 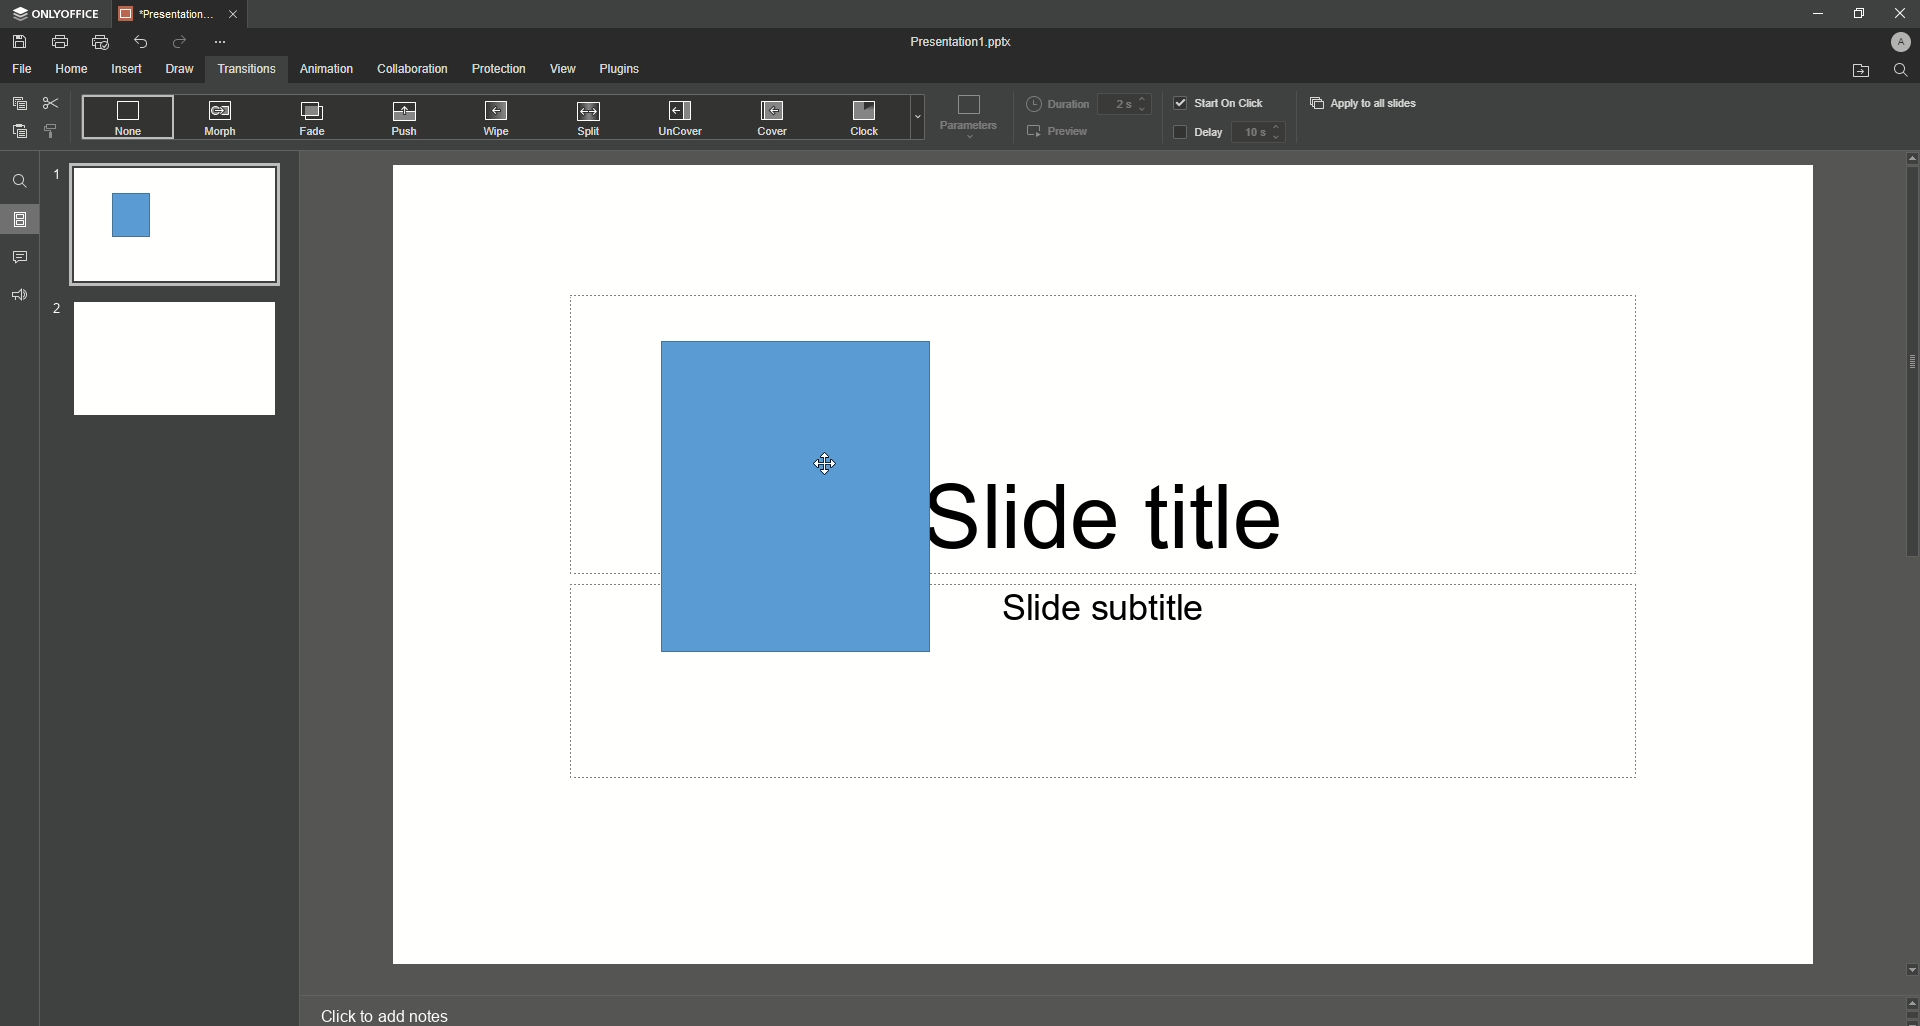 What do you see at coordinates (594, 118) in the screenshot?
I see `Split` at bounding box center [594, 118].